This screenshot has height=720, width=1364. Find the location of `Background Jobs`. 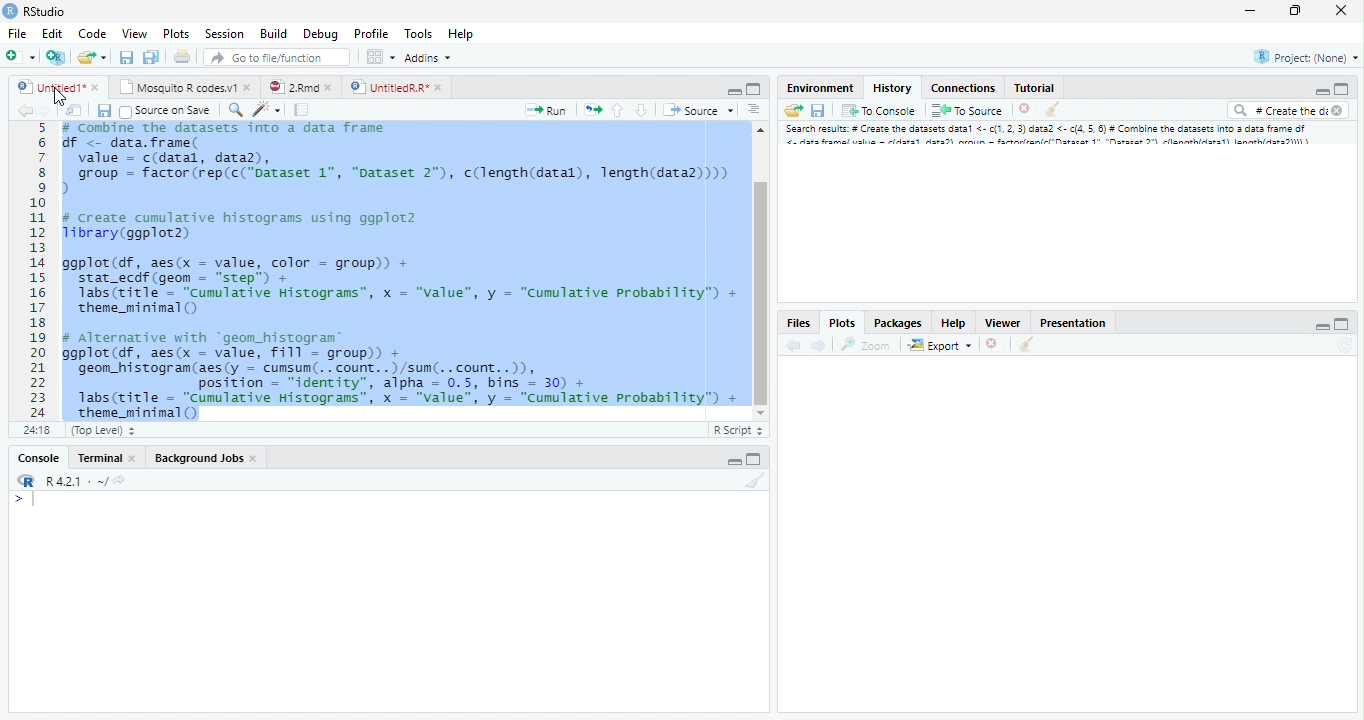

Background Jobs is located at coordinates (207, 458).